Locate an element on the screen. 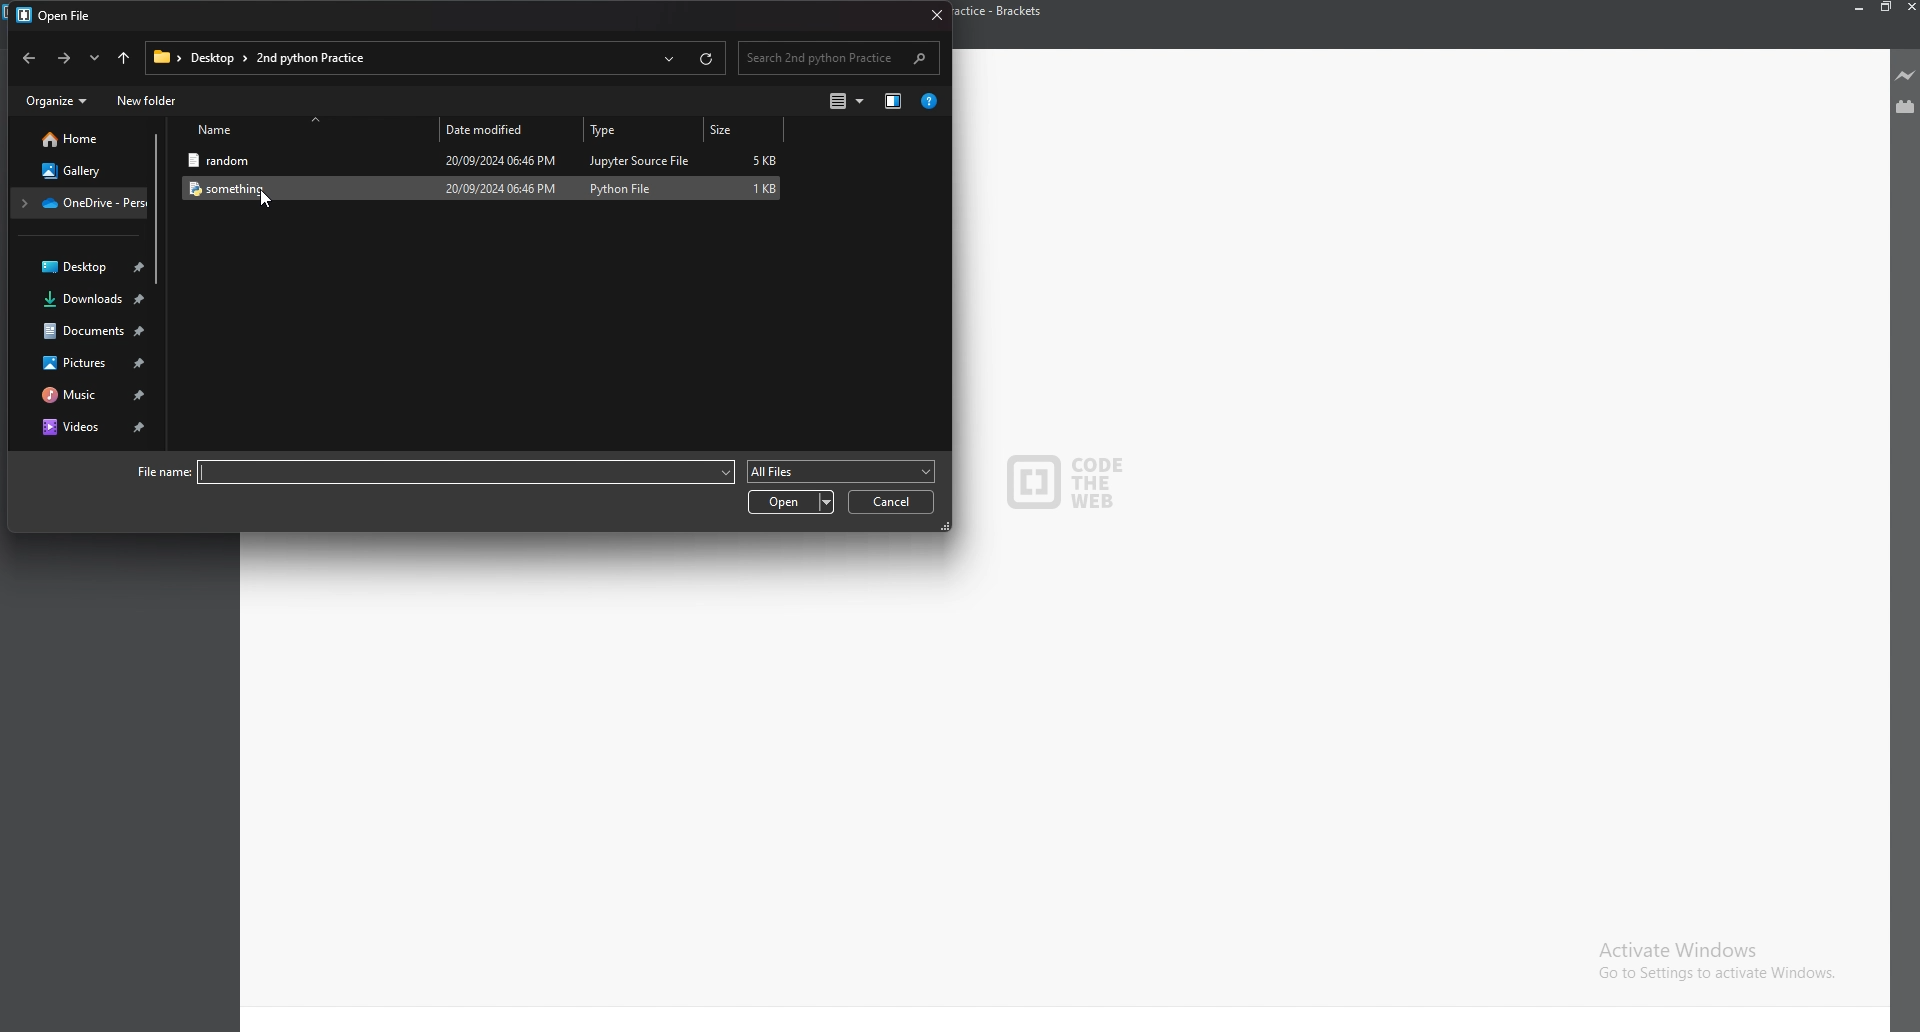 The image size is (1920, 1032). change view is located at coordinates (893, 103).